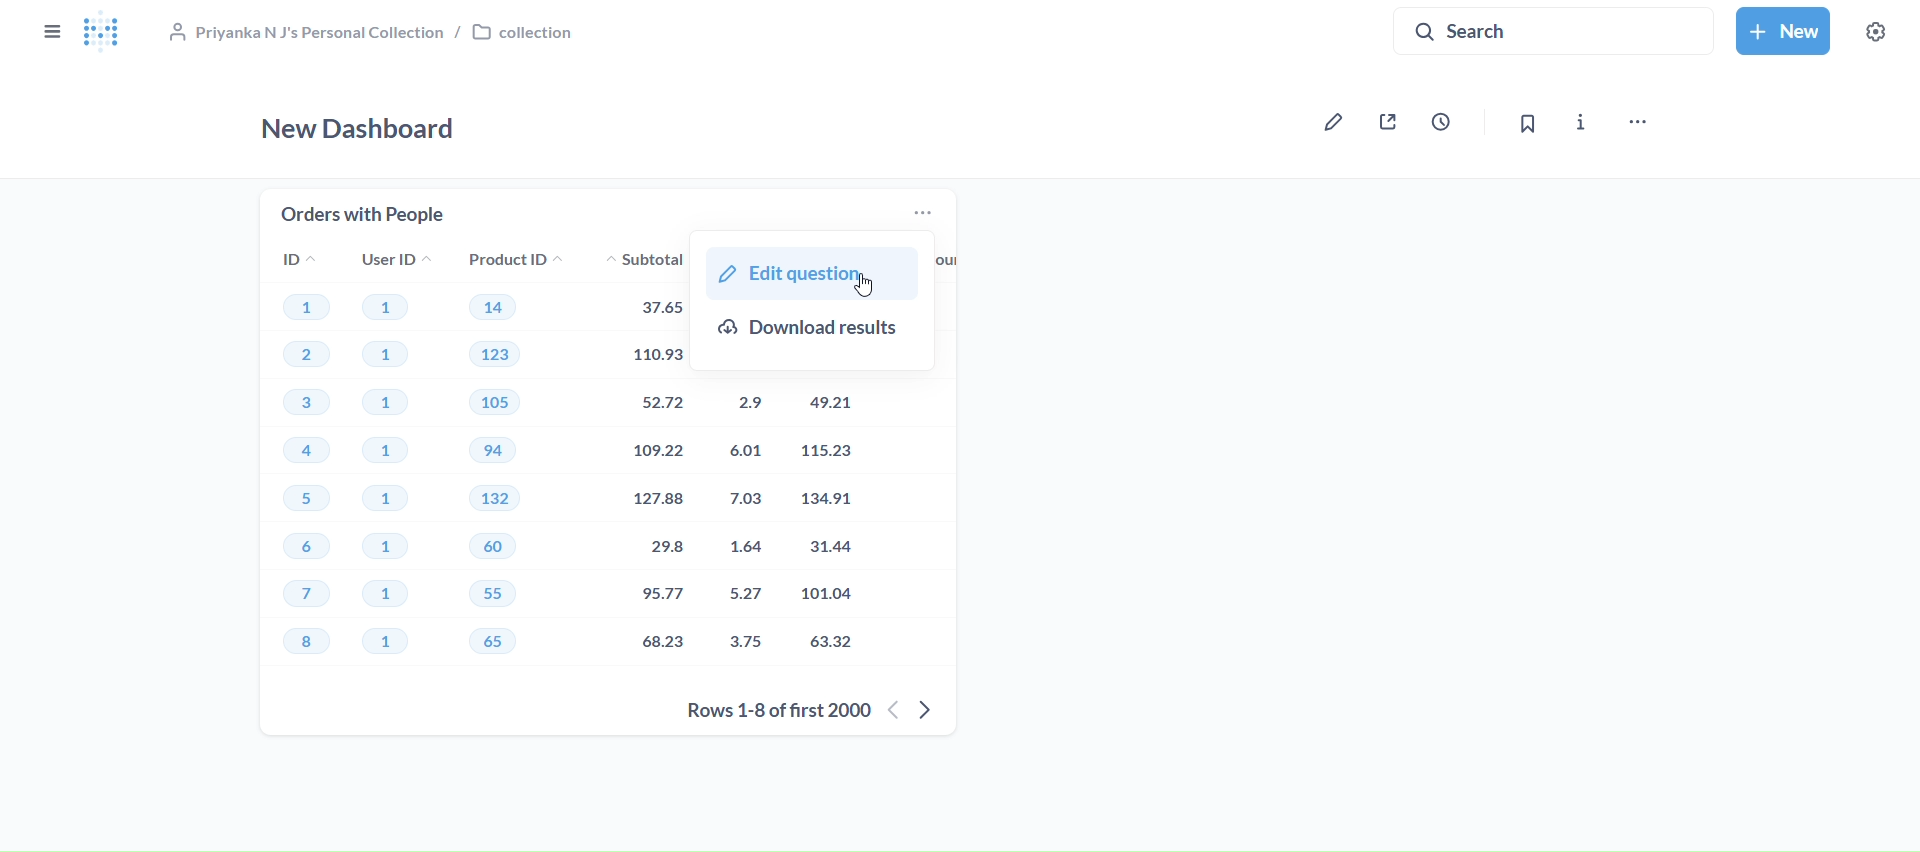 Image resolution: width=1920 pixels, height=852 pixels. What do you see at coordinates (1578, 122) in the screenshot?
I see `info` at bounding box center [1578, 122].